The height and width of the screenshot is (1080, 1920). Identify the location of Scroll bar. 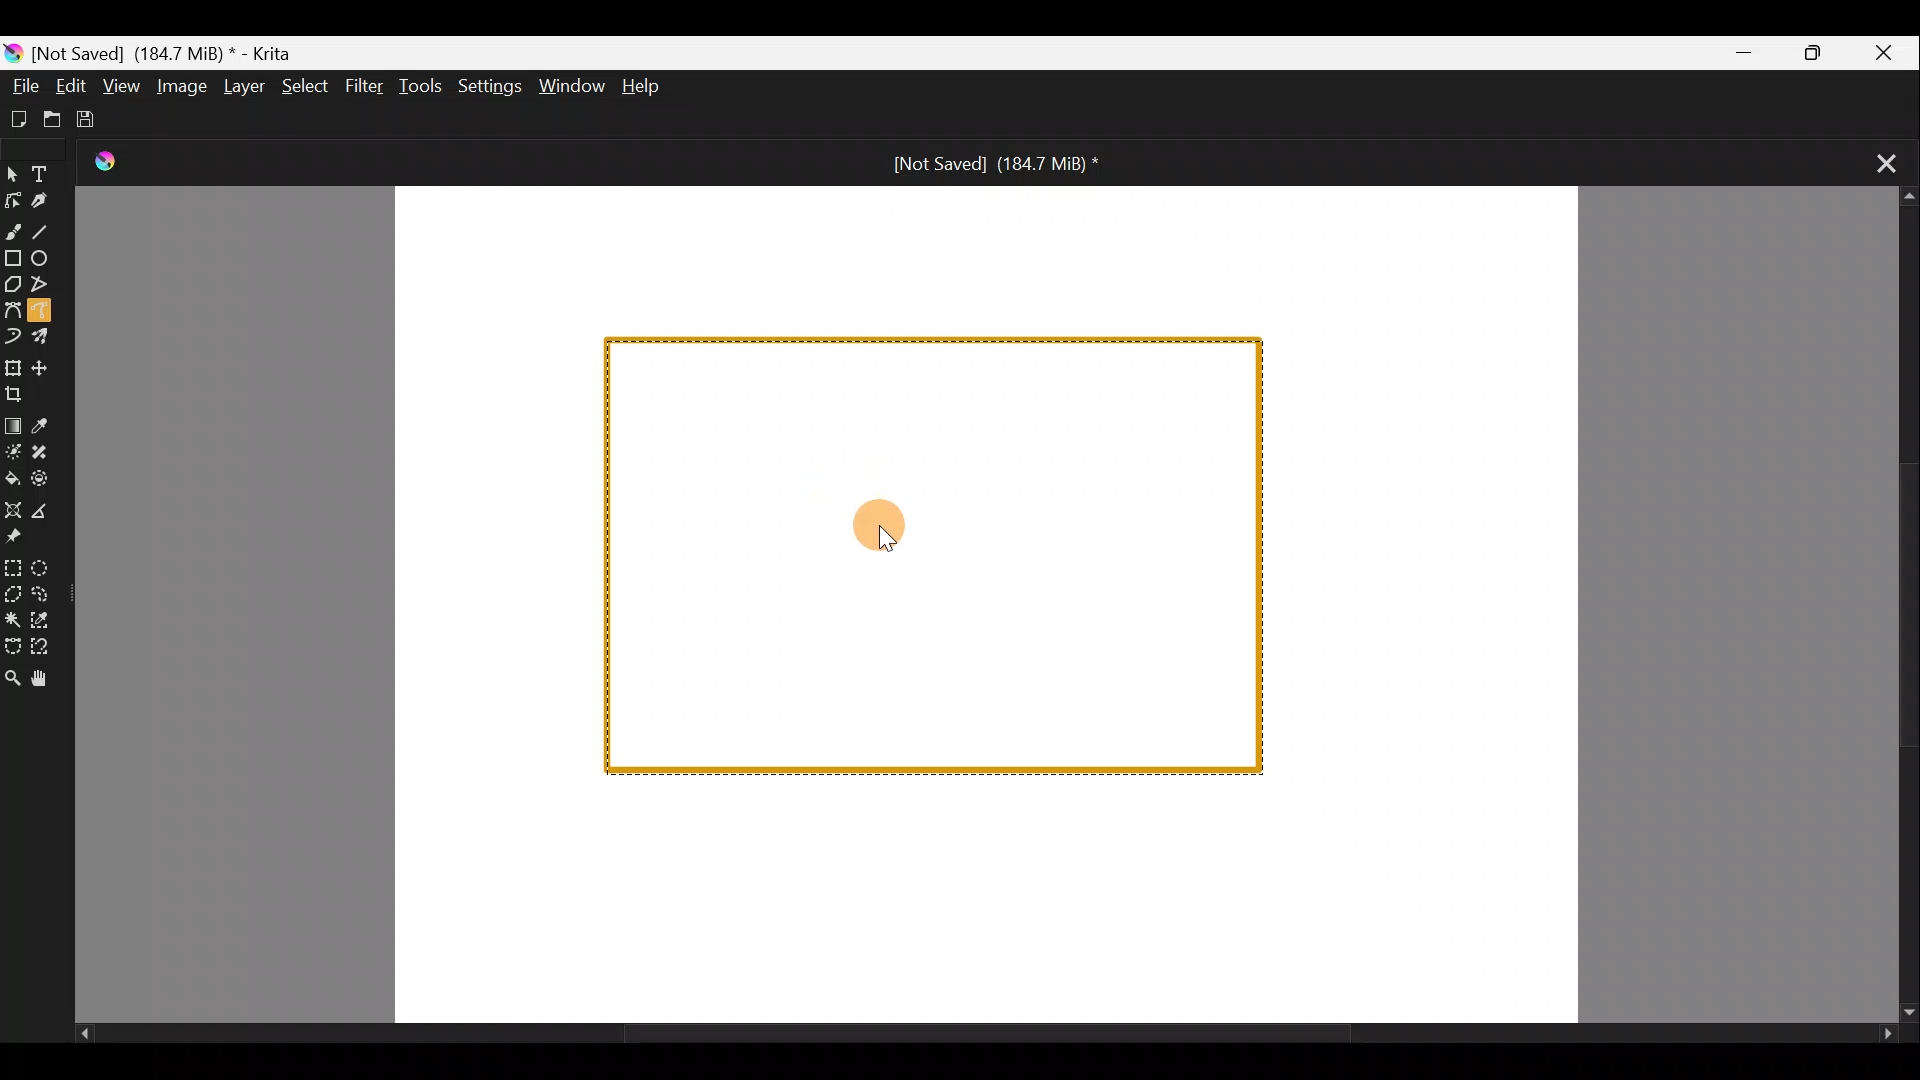
(1891, 606).